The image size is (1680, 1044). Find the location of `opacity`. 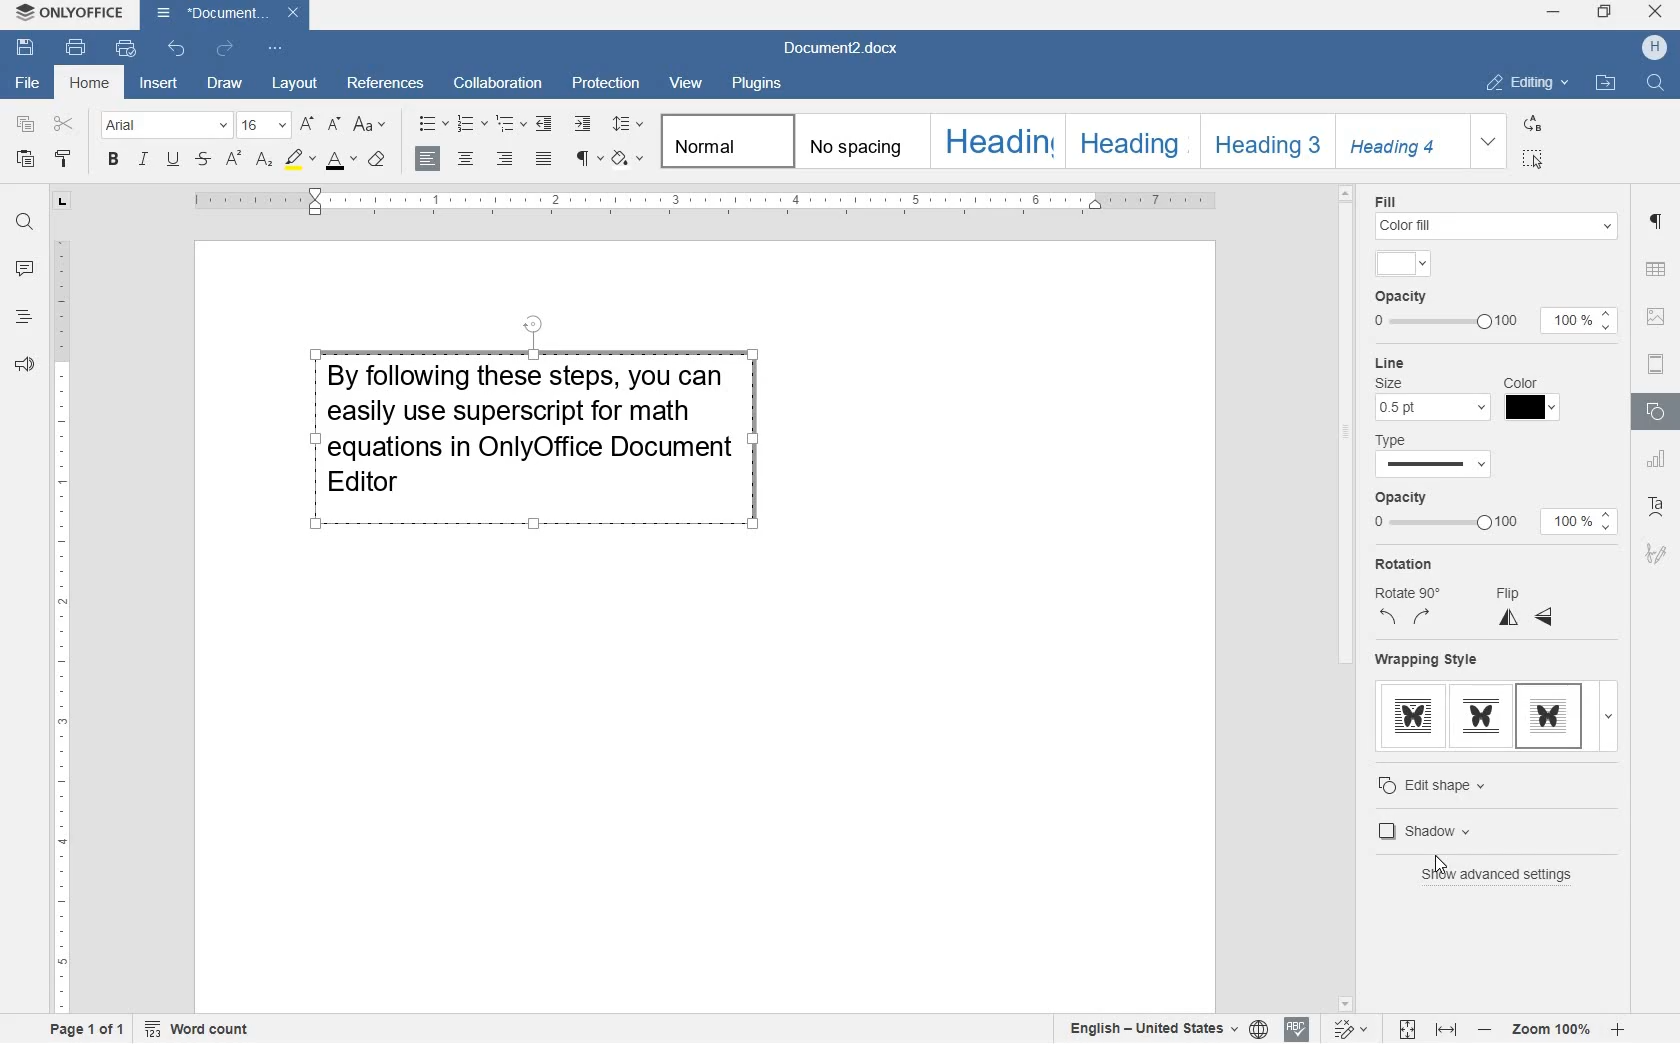

opacity is located at coordinates (1444, 312).